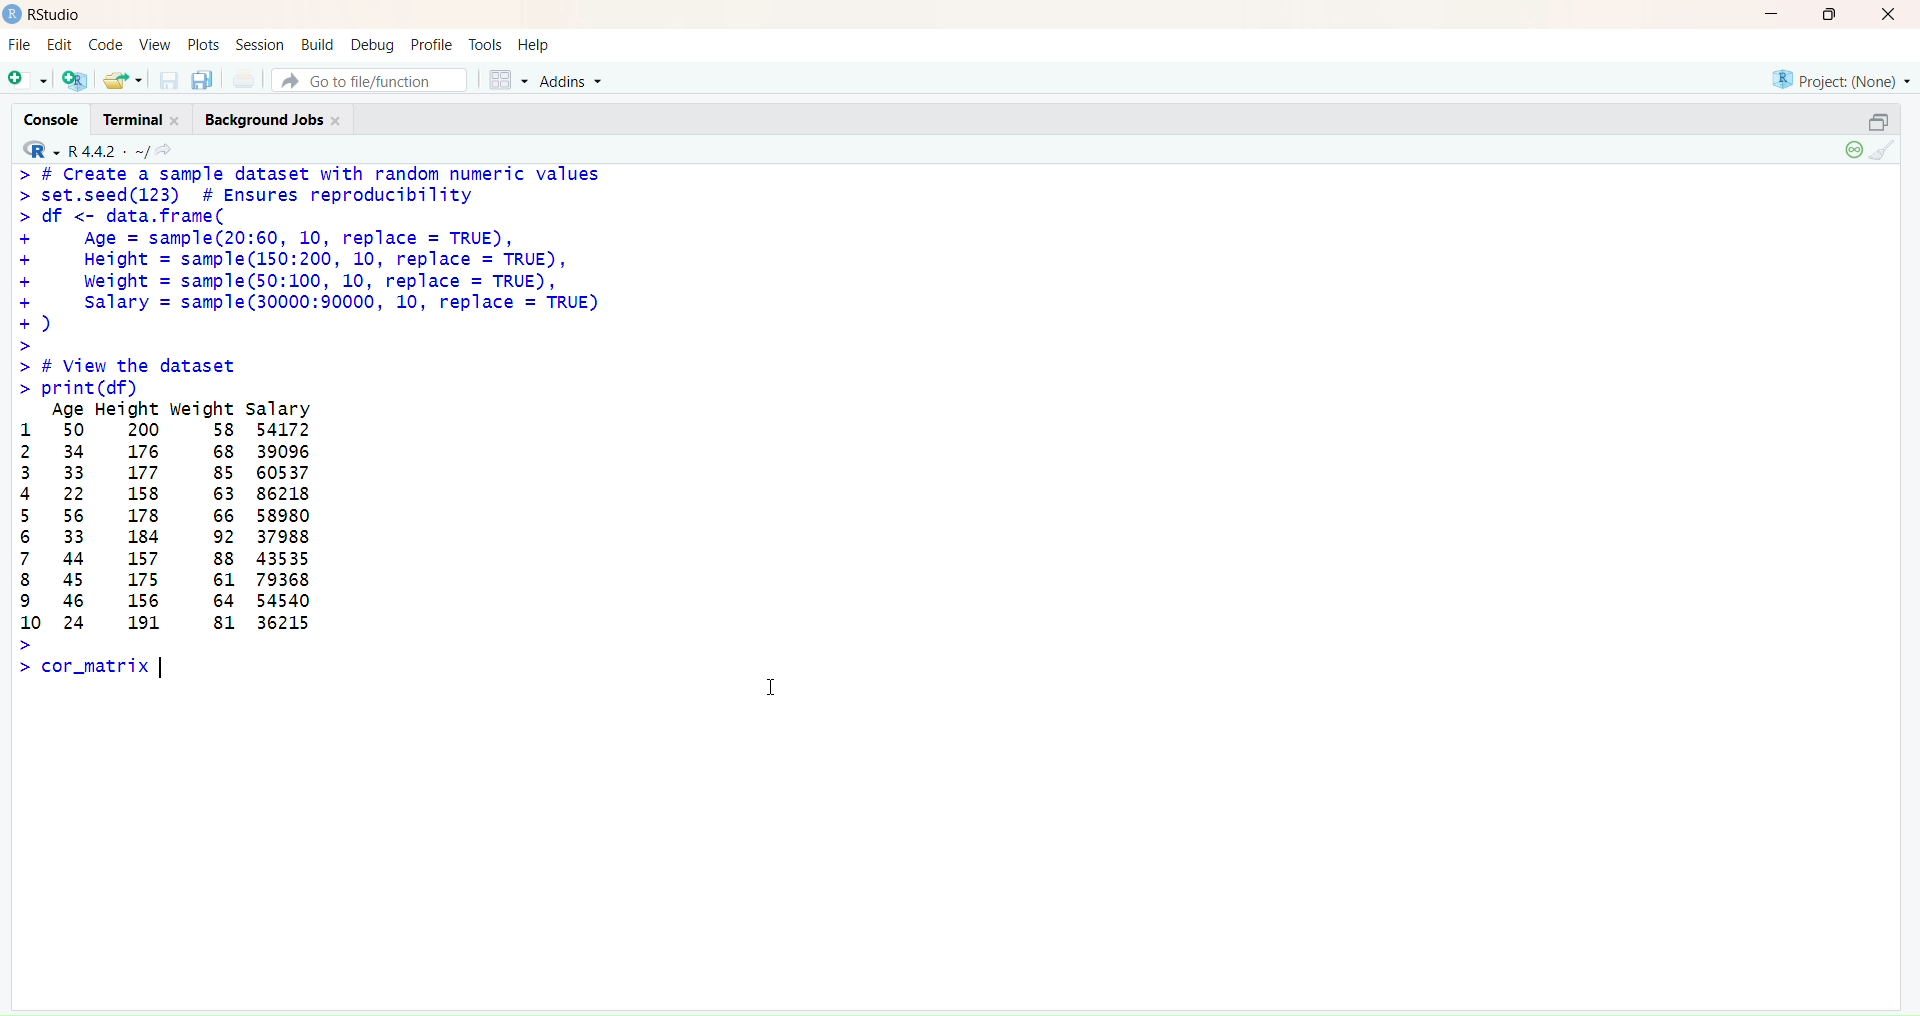  Describe the element at coordinates (36, 149) in the screenshot. I see `RStudio logo` at that location.